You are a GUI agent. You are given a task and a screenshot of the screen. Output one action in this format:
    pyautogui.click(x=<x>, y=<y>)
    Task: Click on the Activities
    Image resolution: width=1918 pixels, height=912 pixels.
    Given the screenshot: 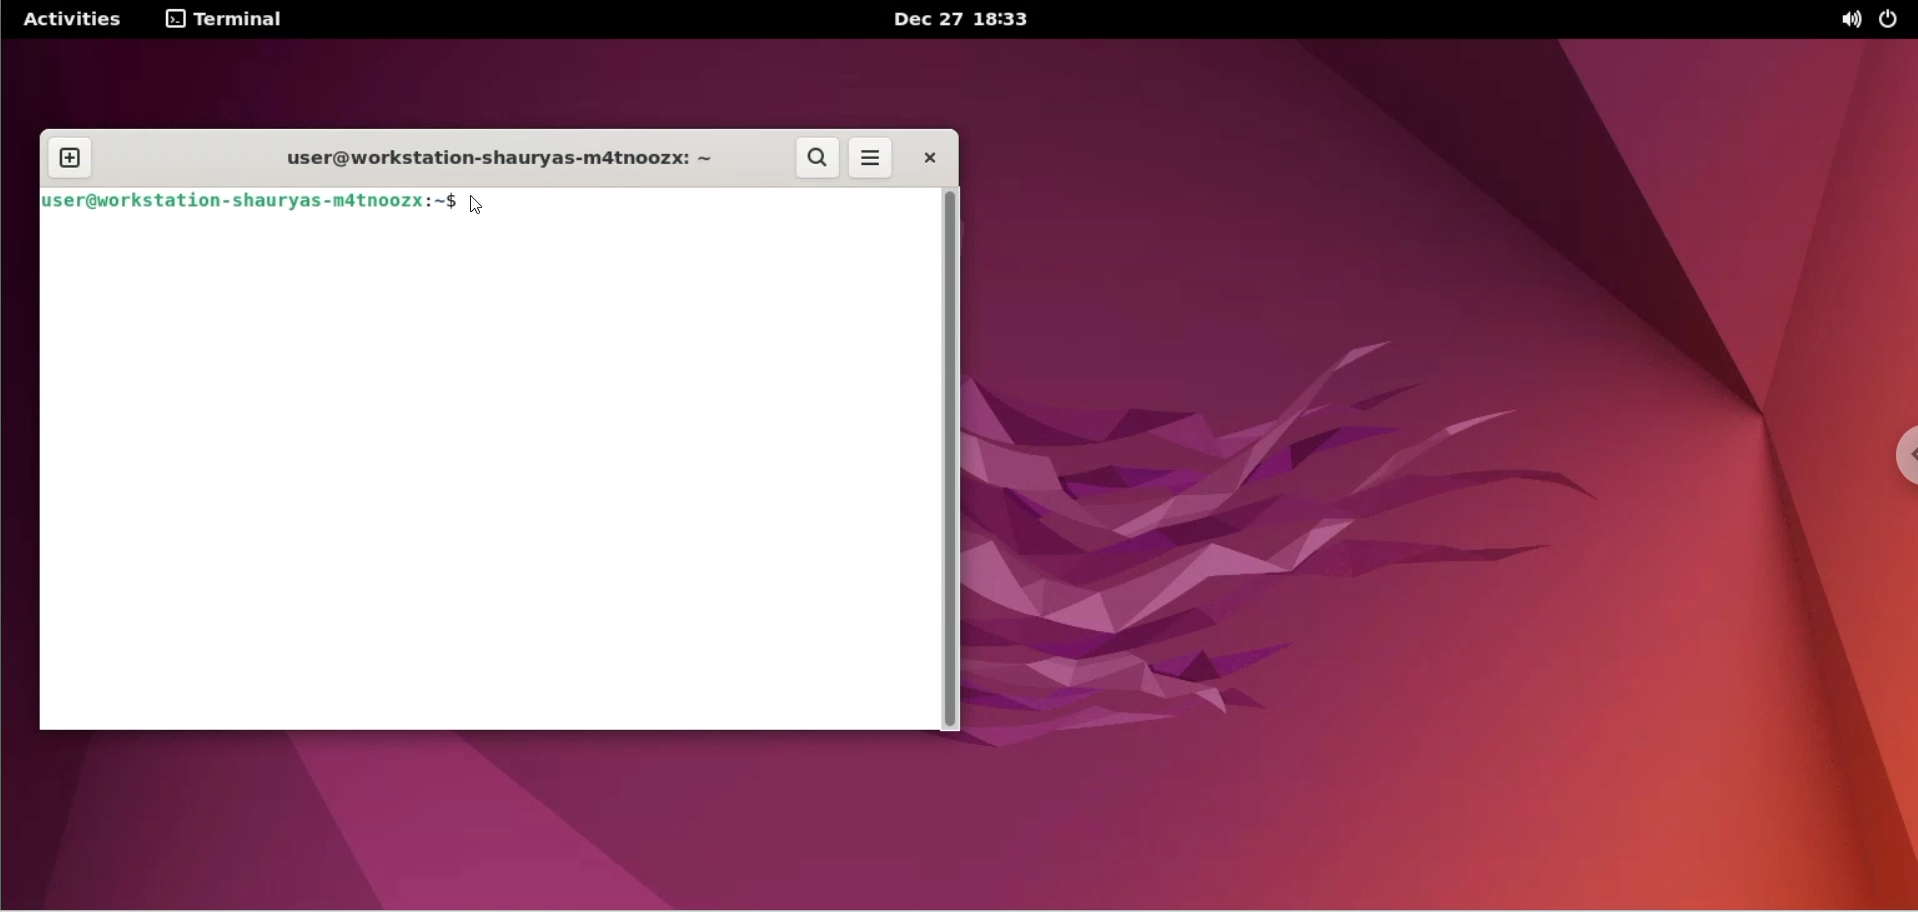 What is the action you would take?
    pyautogui.click(x=71, y=20)
    